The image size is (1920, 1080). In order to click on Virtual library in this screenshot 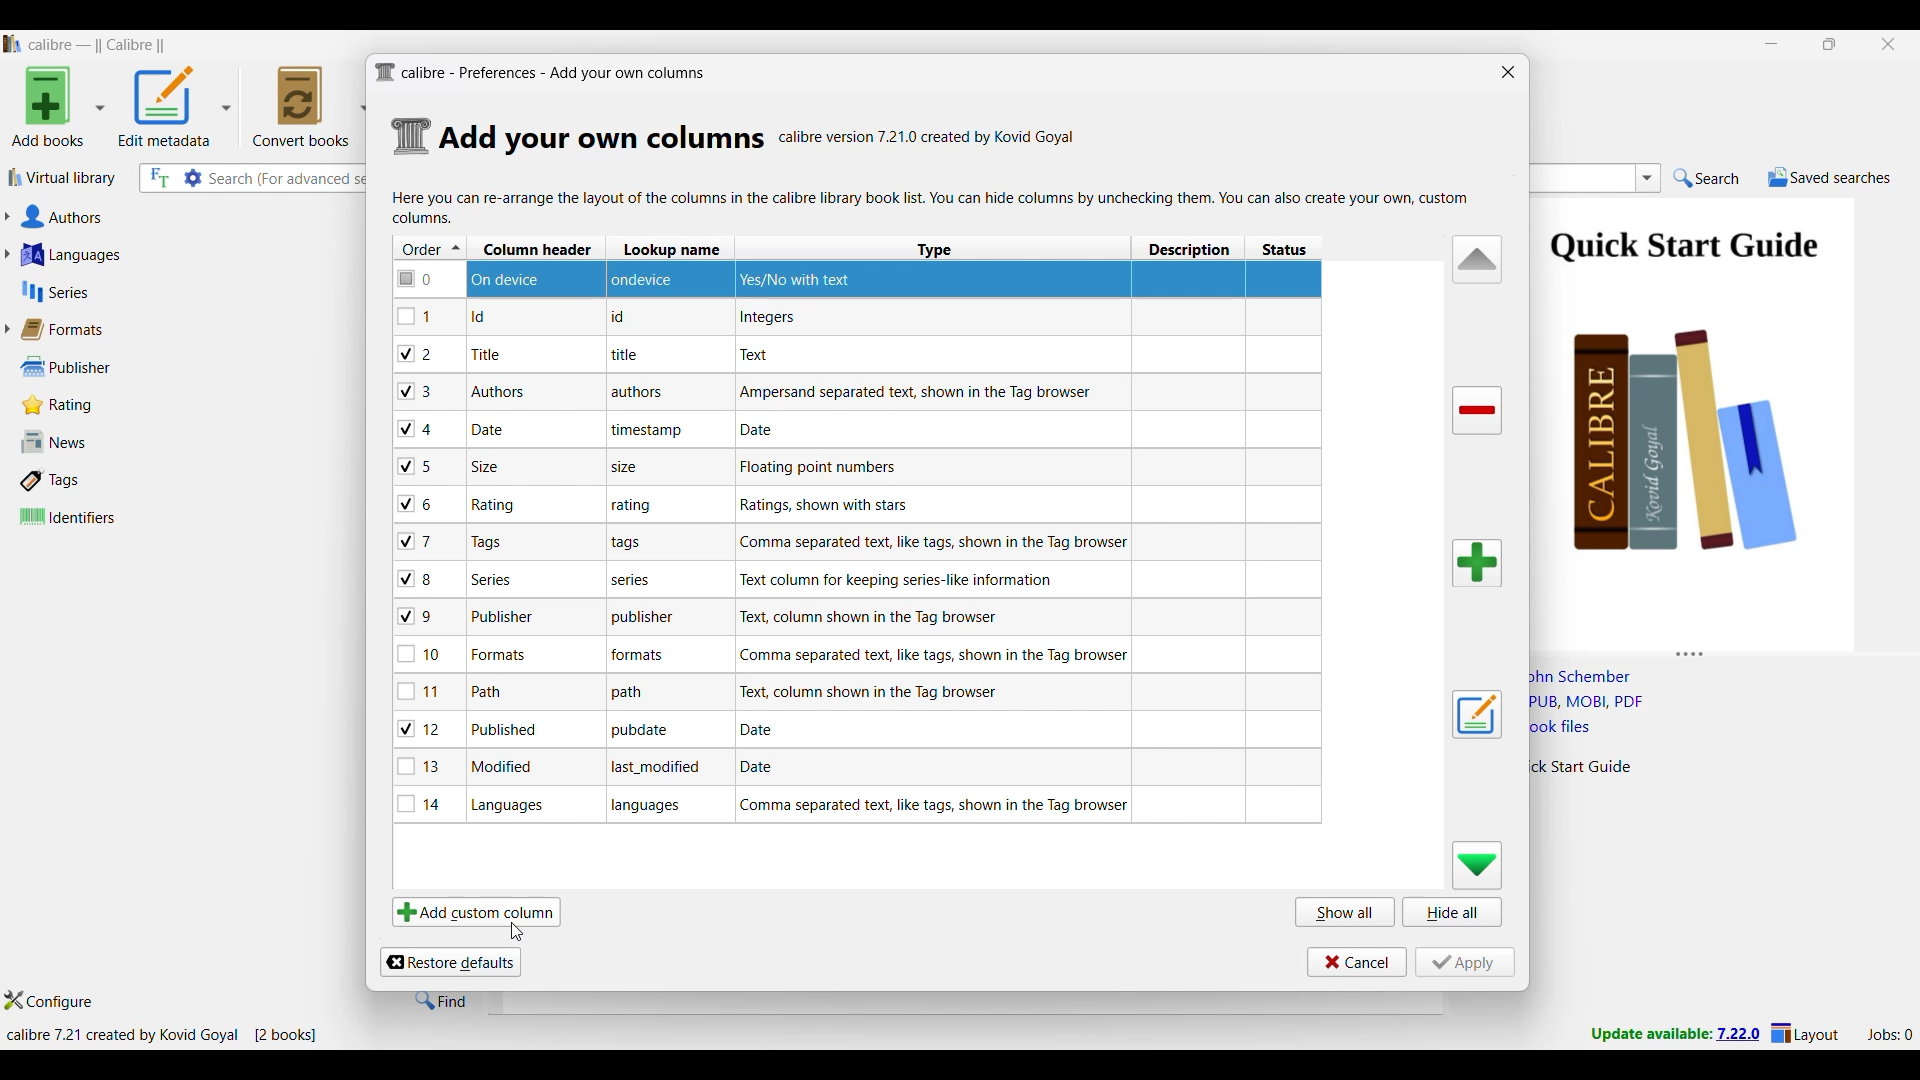, I will do `click(63, 177)`.